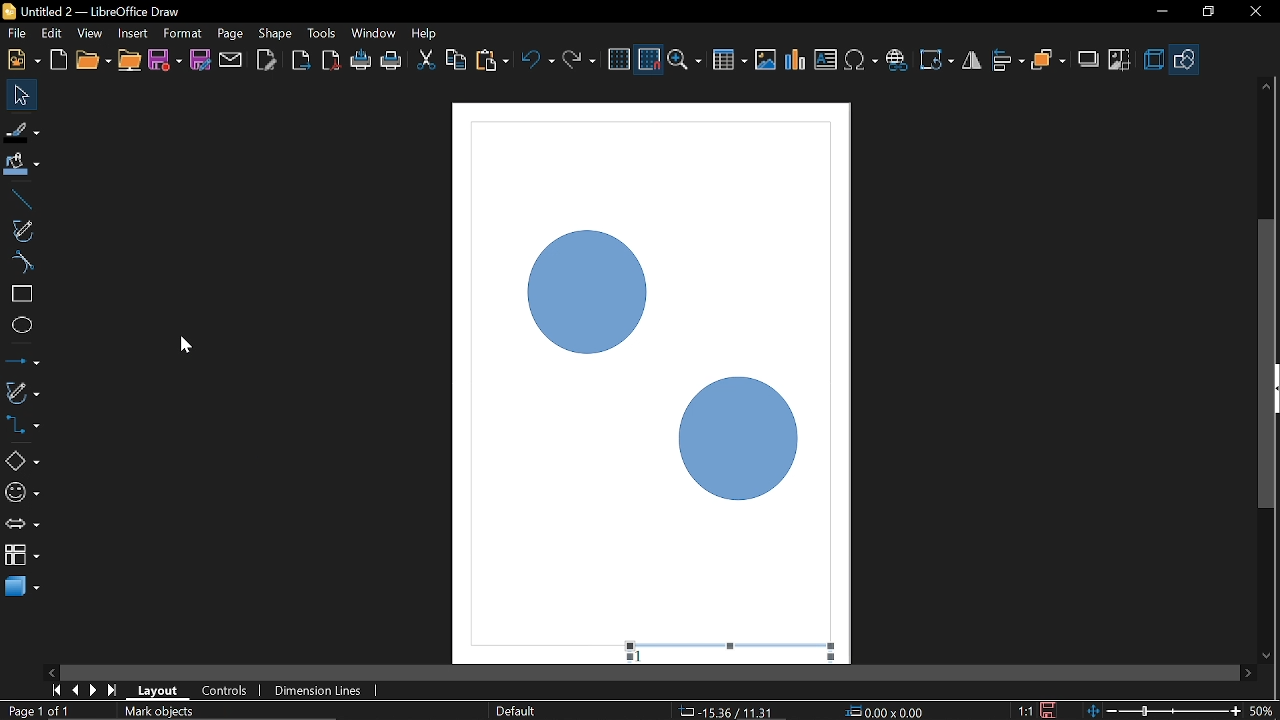 Image resolution: width=1280 pixels, height=720 pixels. Describe the element at coordinates (650, 673) in the screenshot. I see `Horizontal scrollbar` at that location.